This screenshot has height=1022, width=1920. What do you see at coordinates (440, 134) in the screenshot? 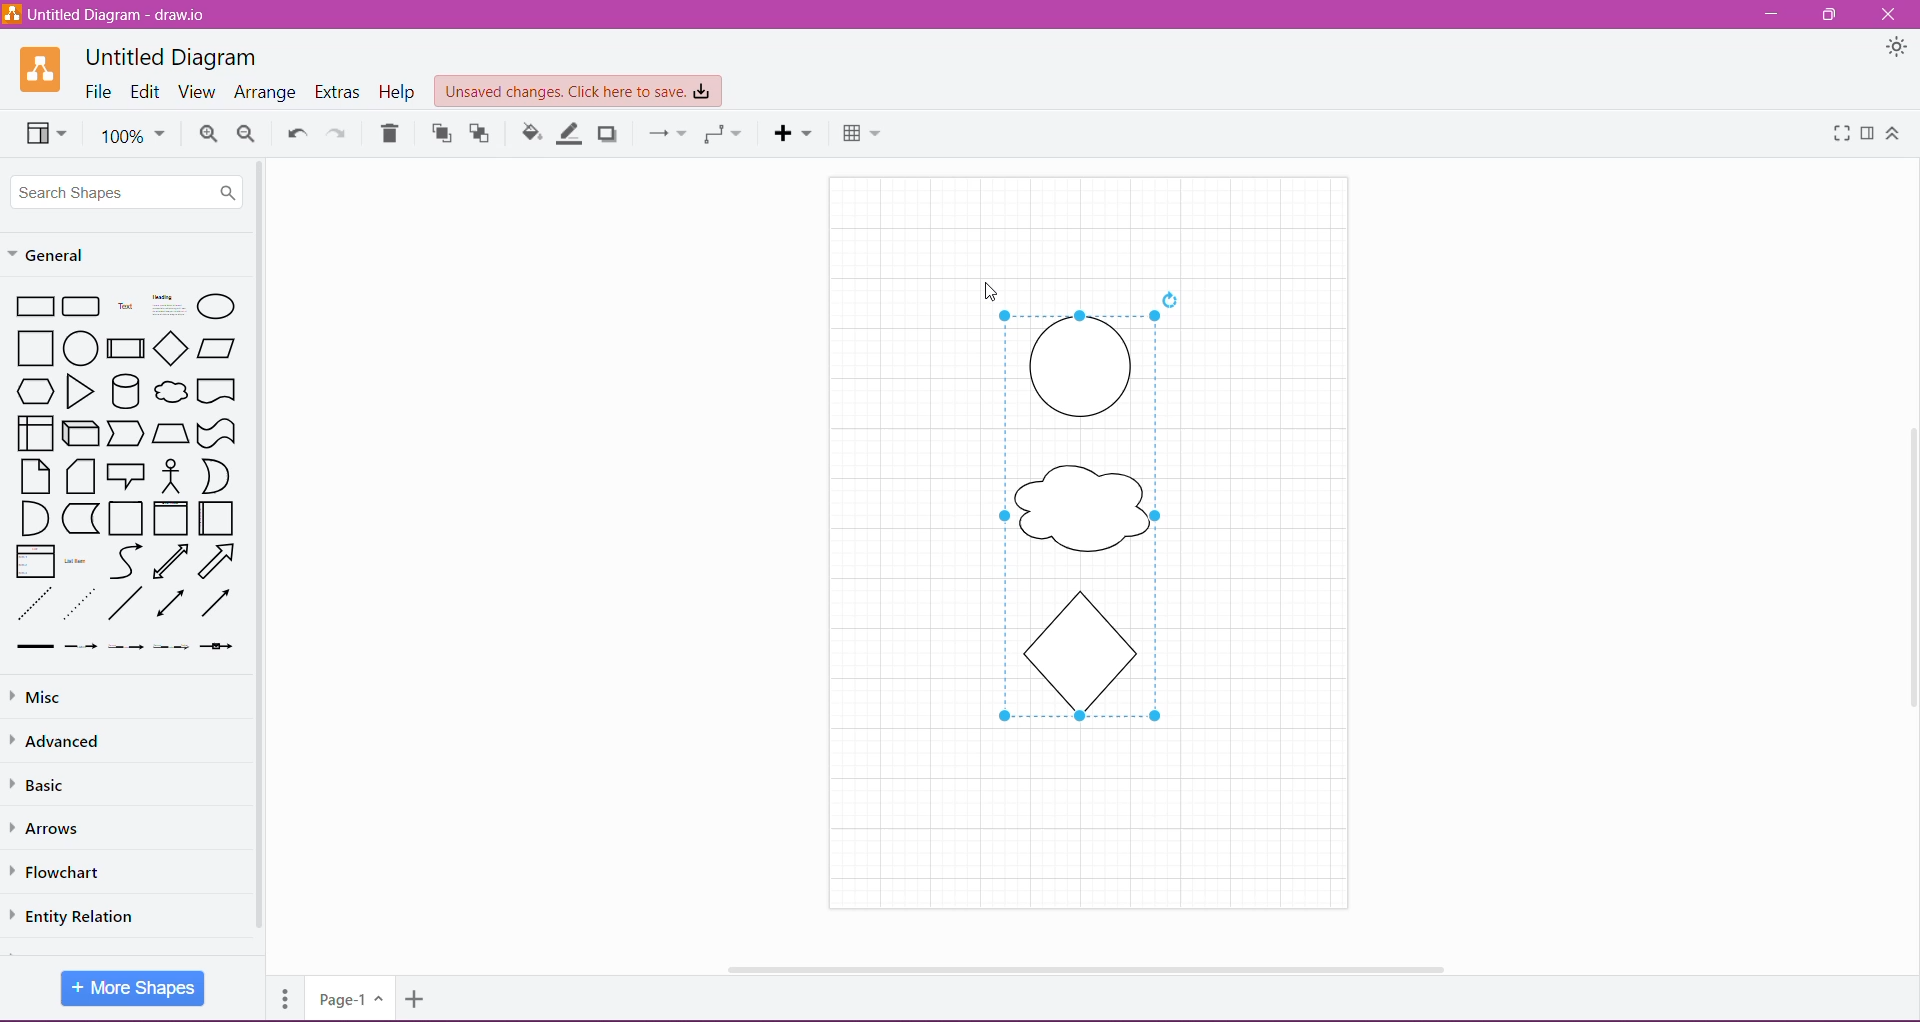
I see `To Front` at bounding box center [440, 134].